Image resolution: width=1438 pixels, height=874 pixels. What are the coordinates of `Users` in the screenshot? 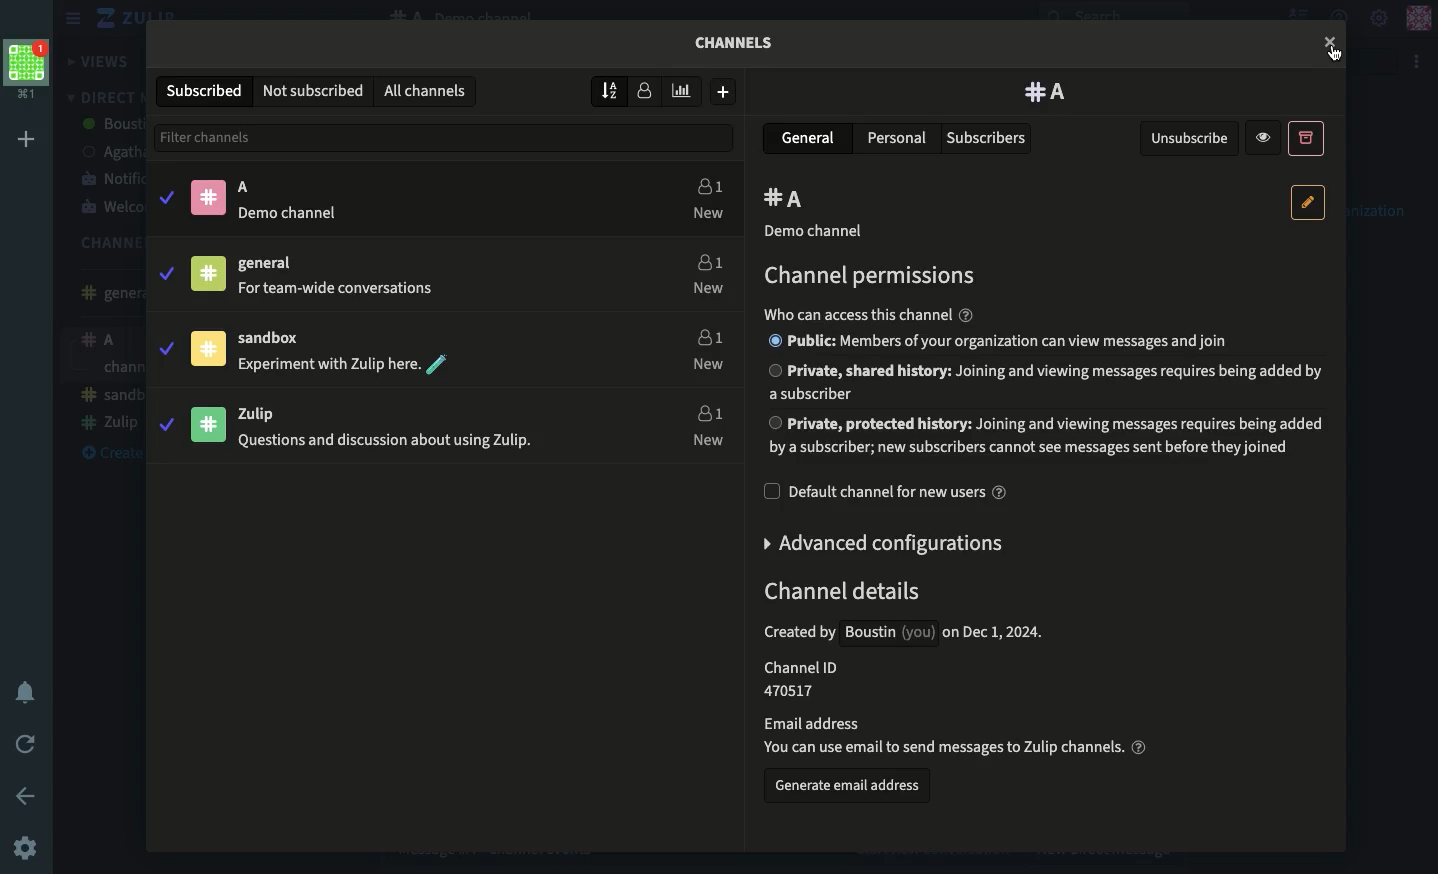 It's located at (704, 271).